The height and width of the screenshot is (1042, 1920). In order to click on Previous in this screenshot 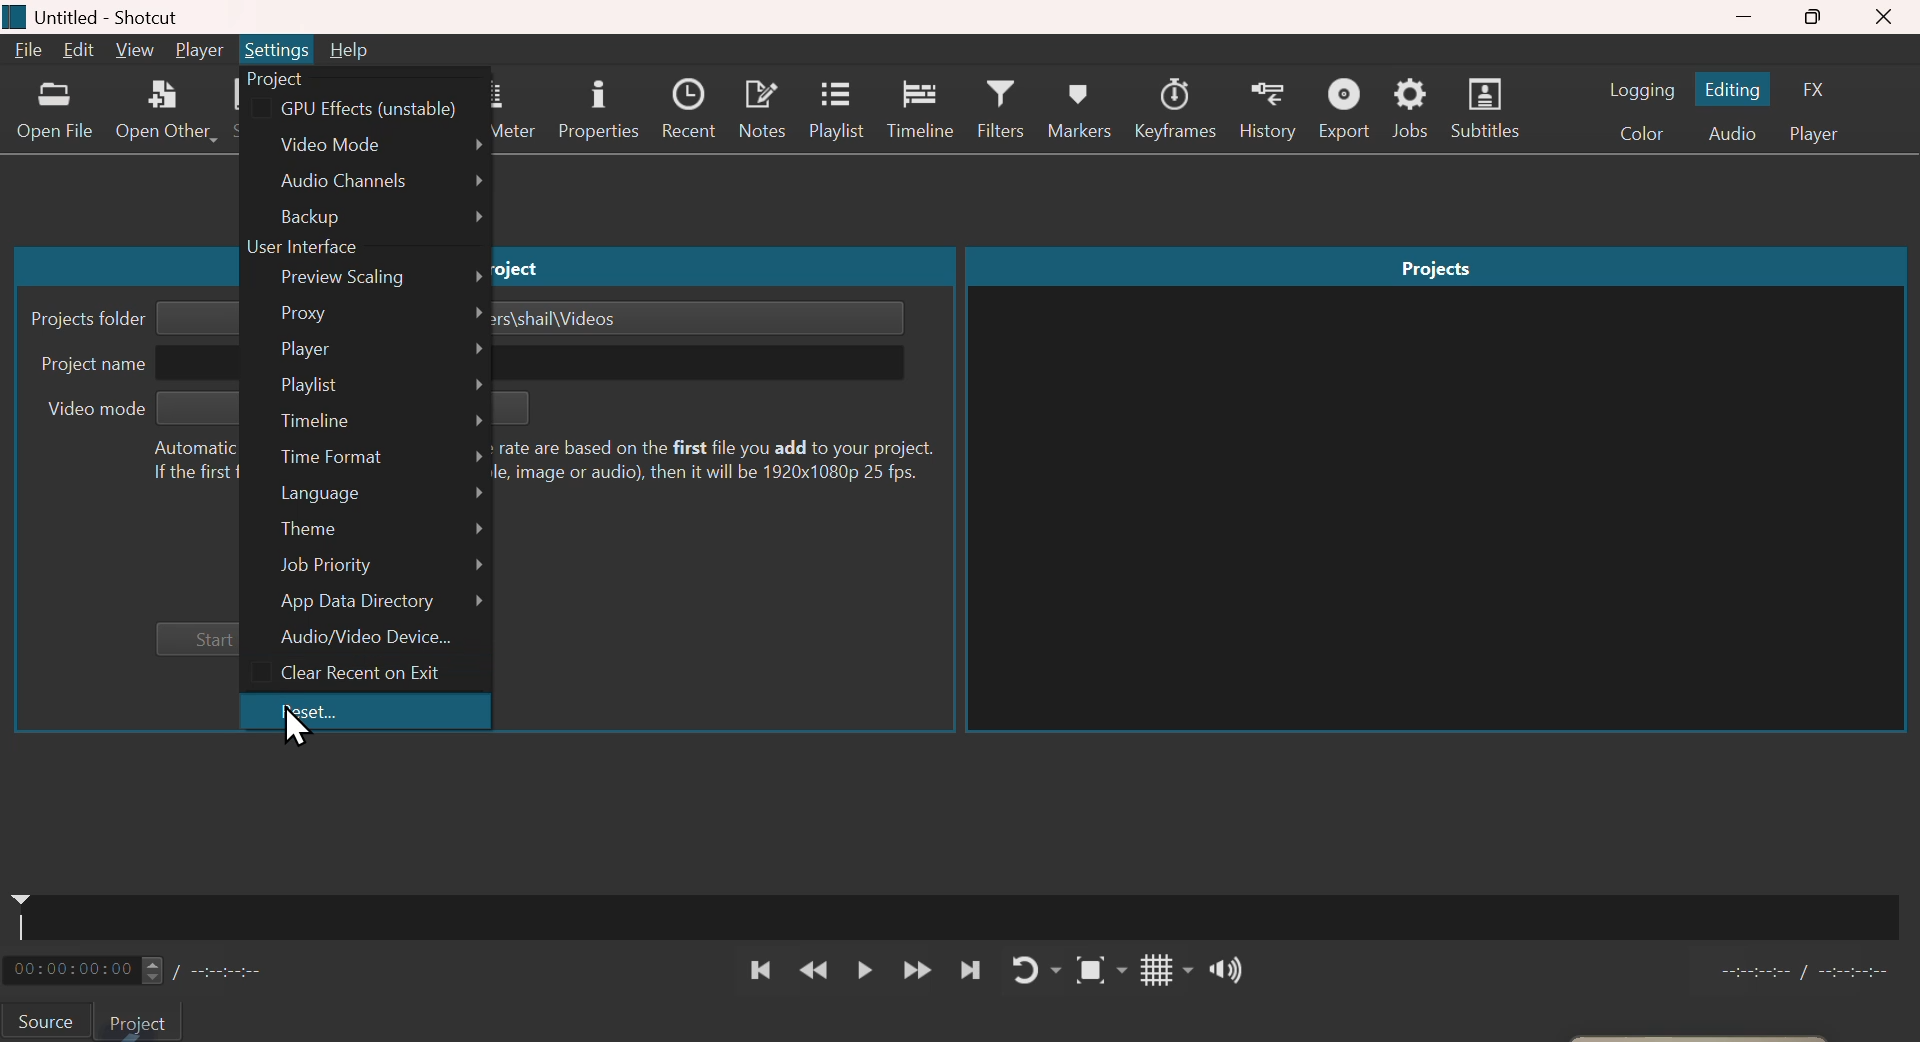, I will do `click(760, 970)`.